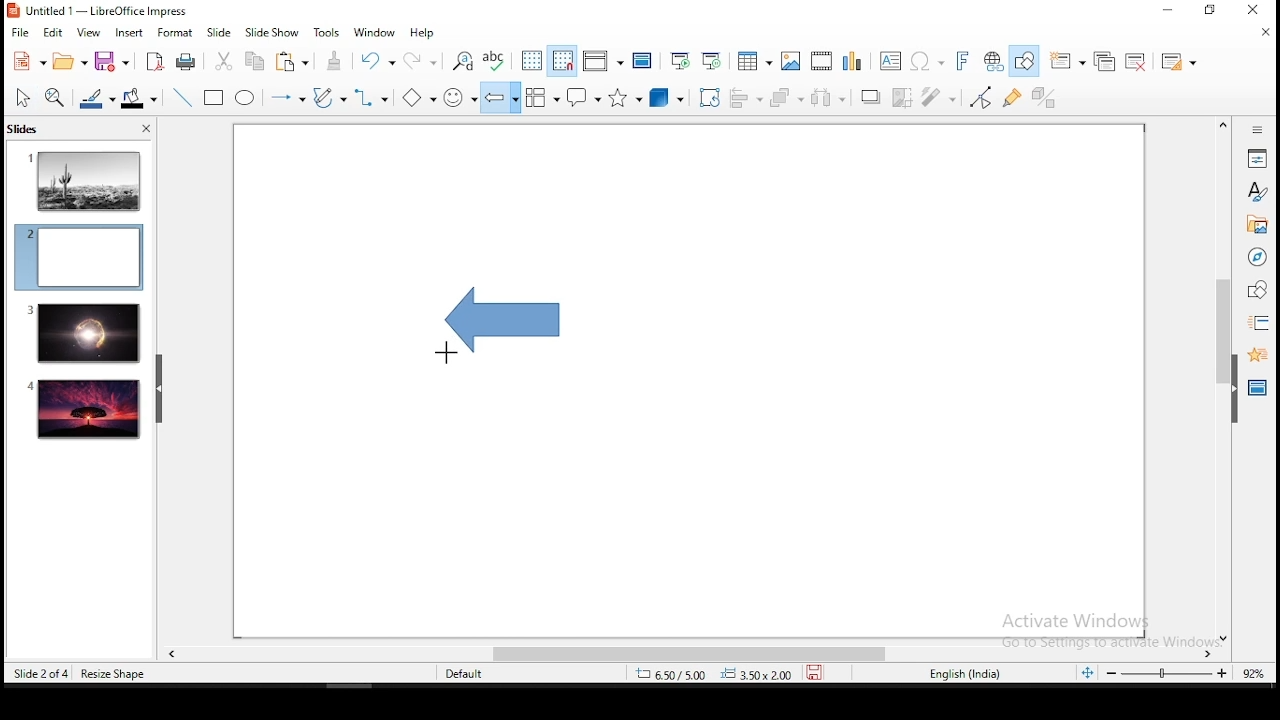  What do you see at coordinates (1028, 63) in the screenshot?
I see `show draw functions` at bounding box center [1028, 63].